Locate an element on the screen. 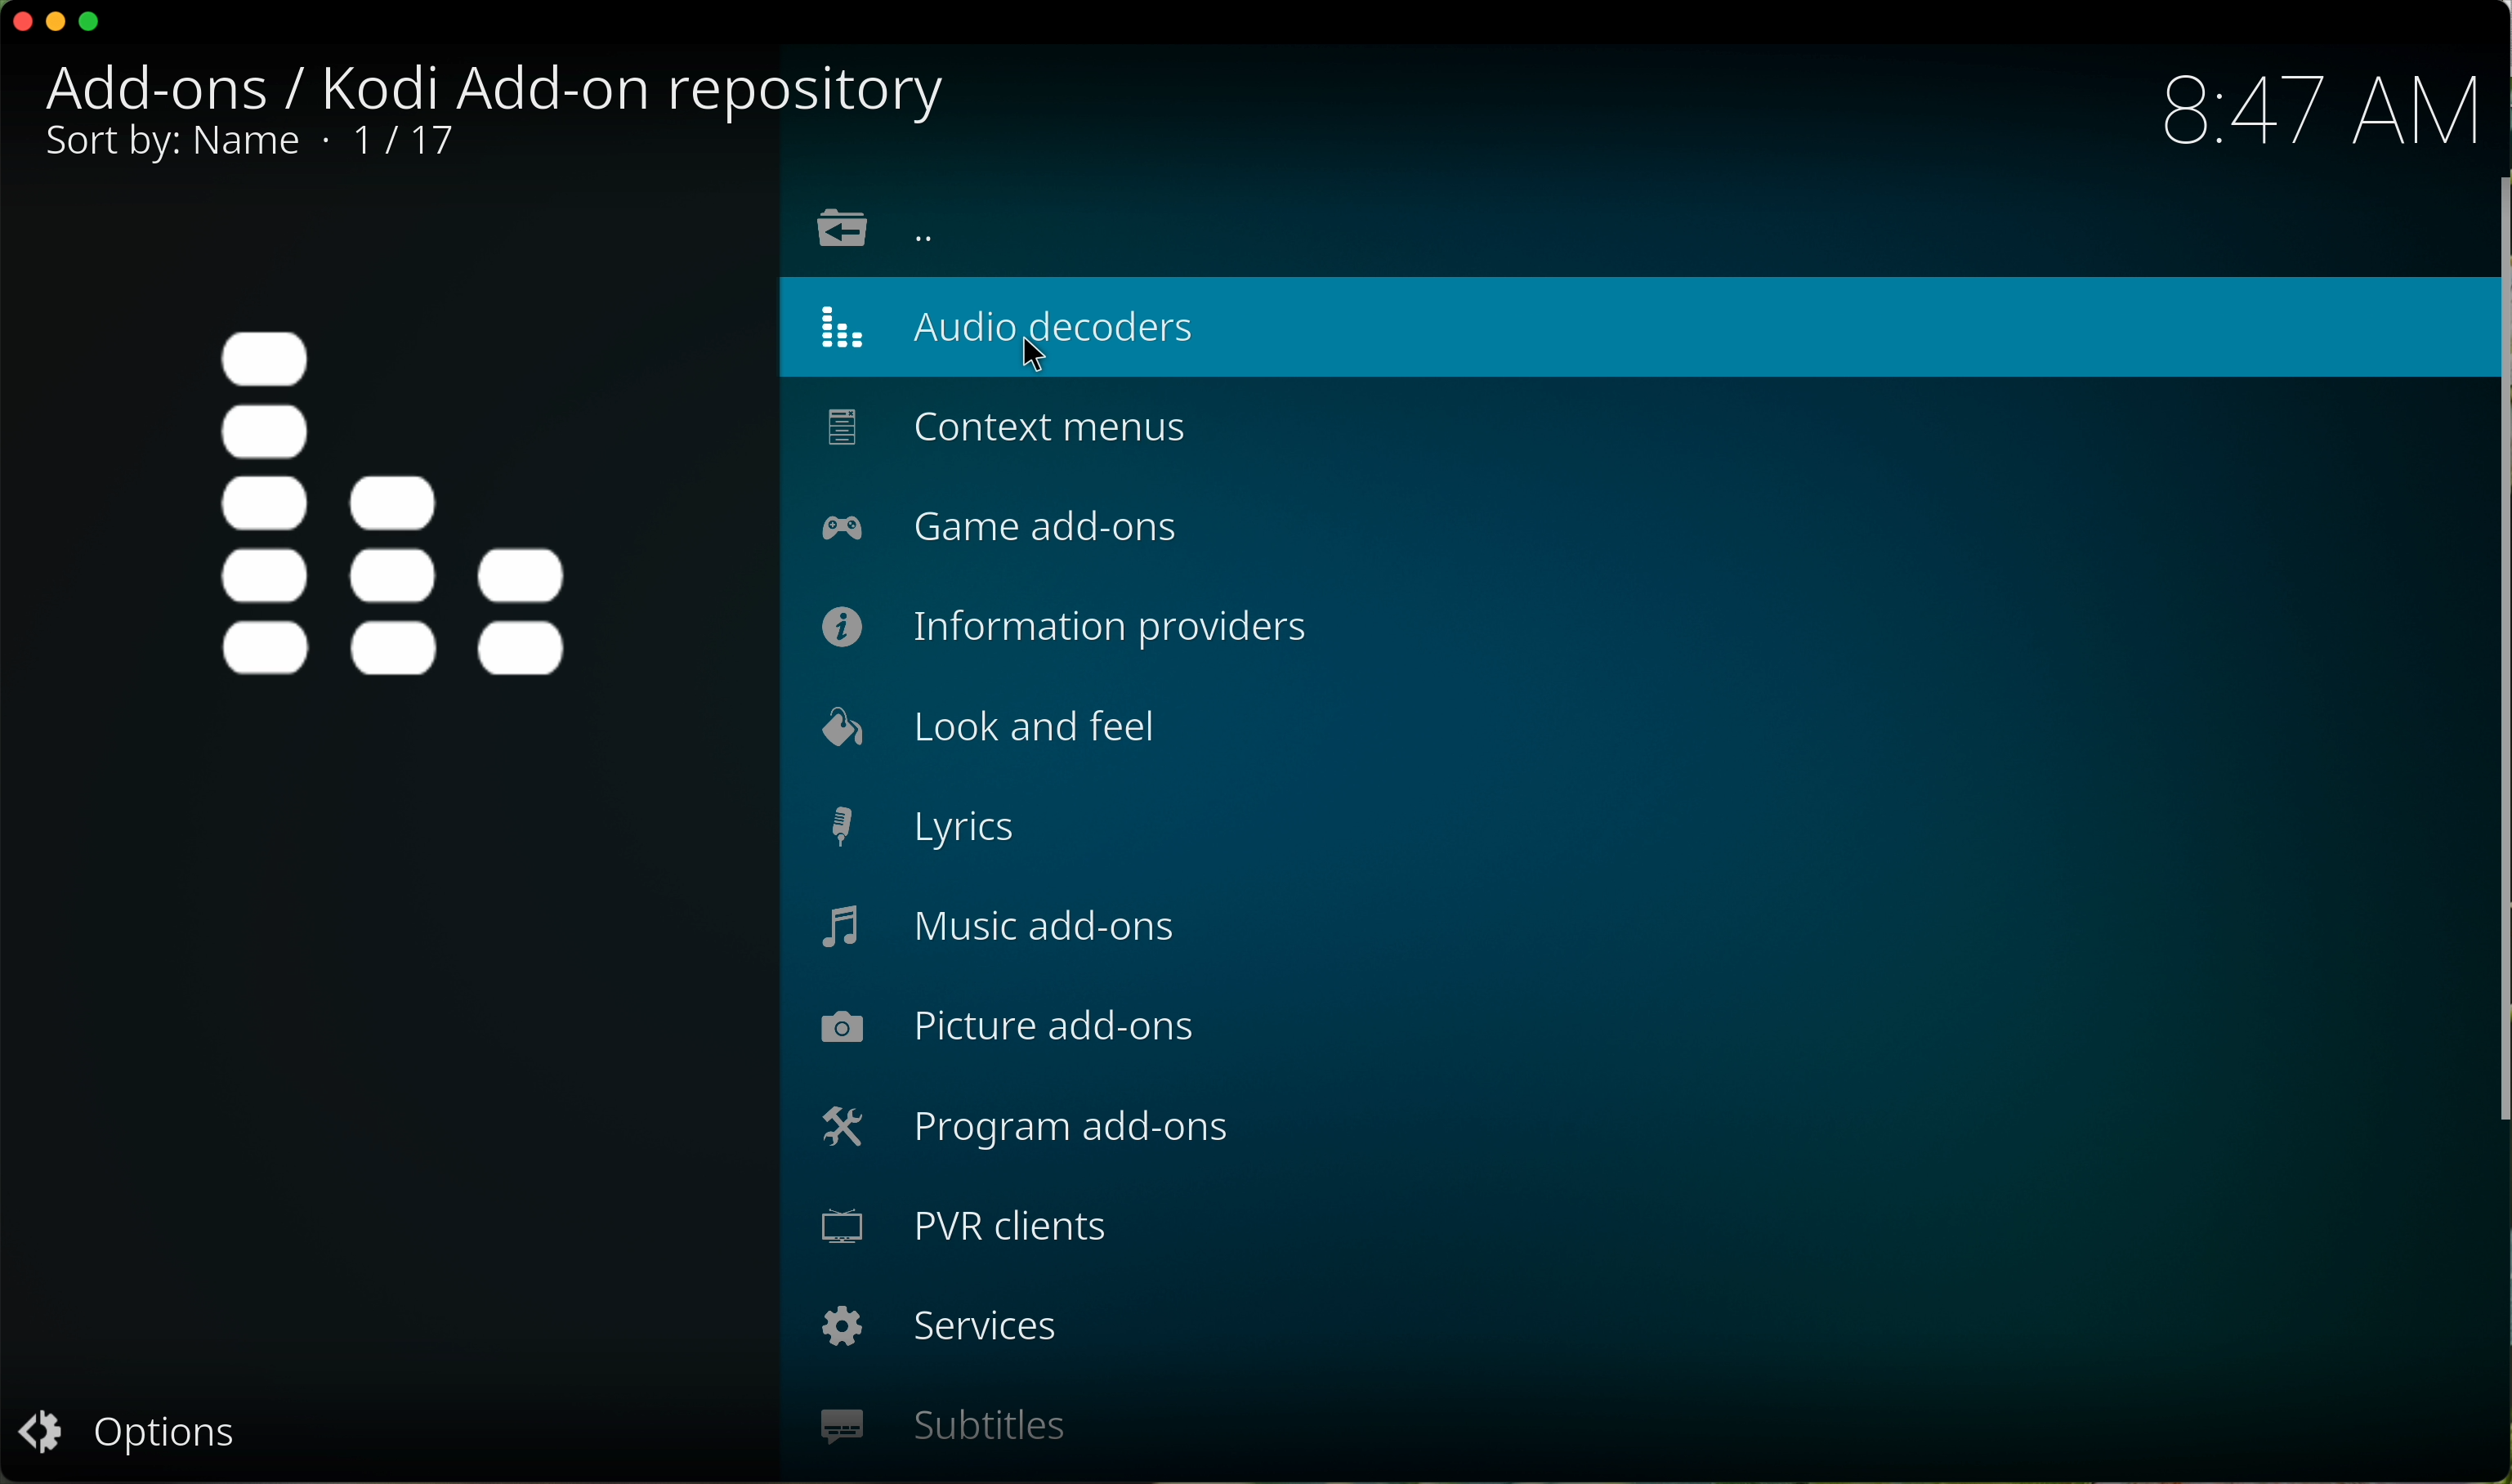  click on audio decoders is located at coordinates (1031, 325).